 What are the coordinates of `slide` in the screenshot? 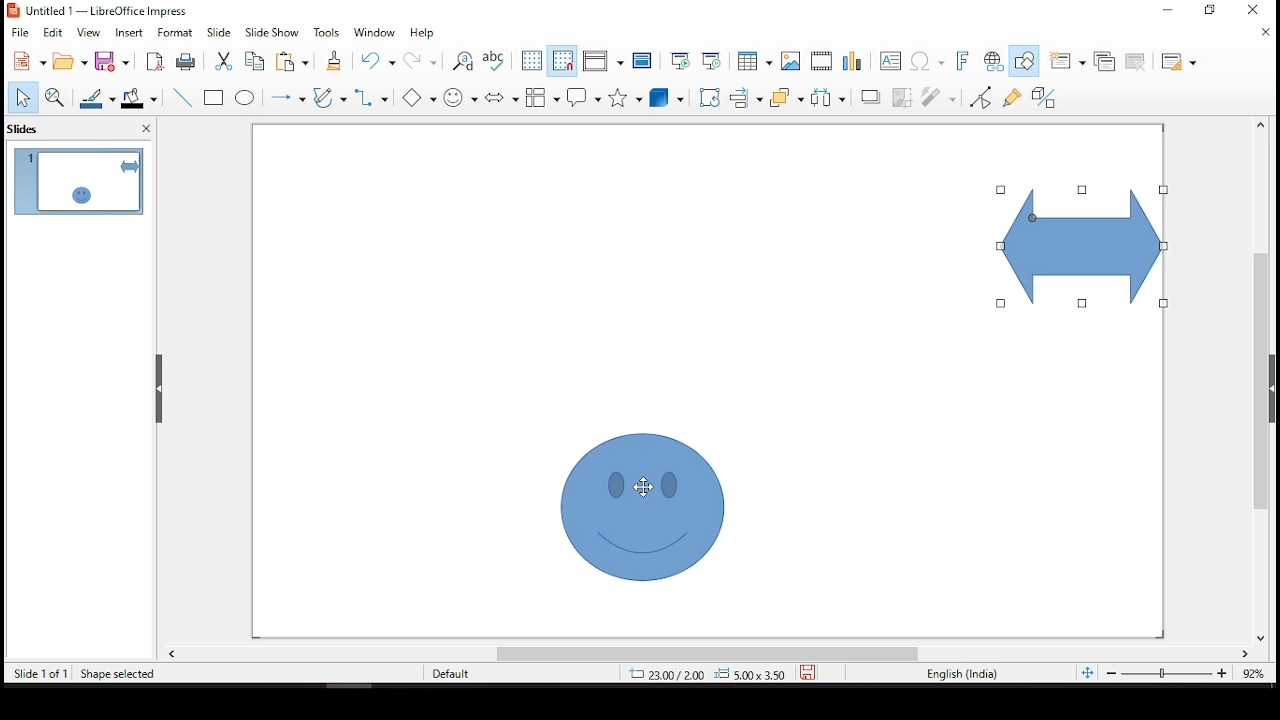 It's located at (219, 32).